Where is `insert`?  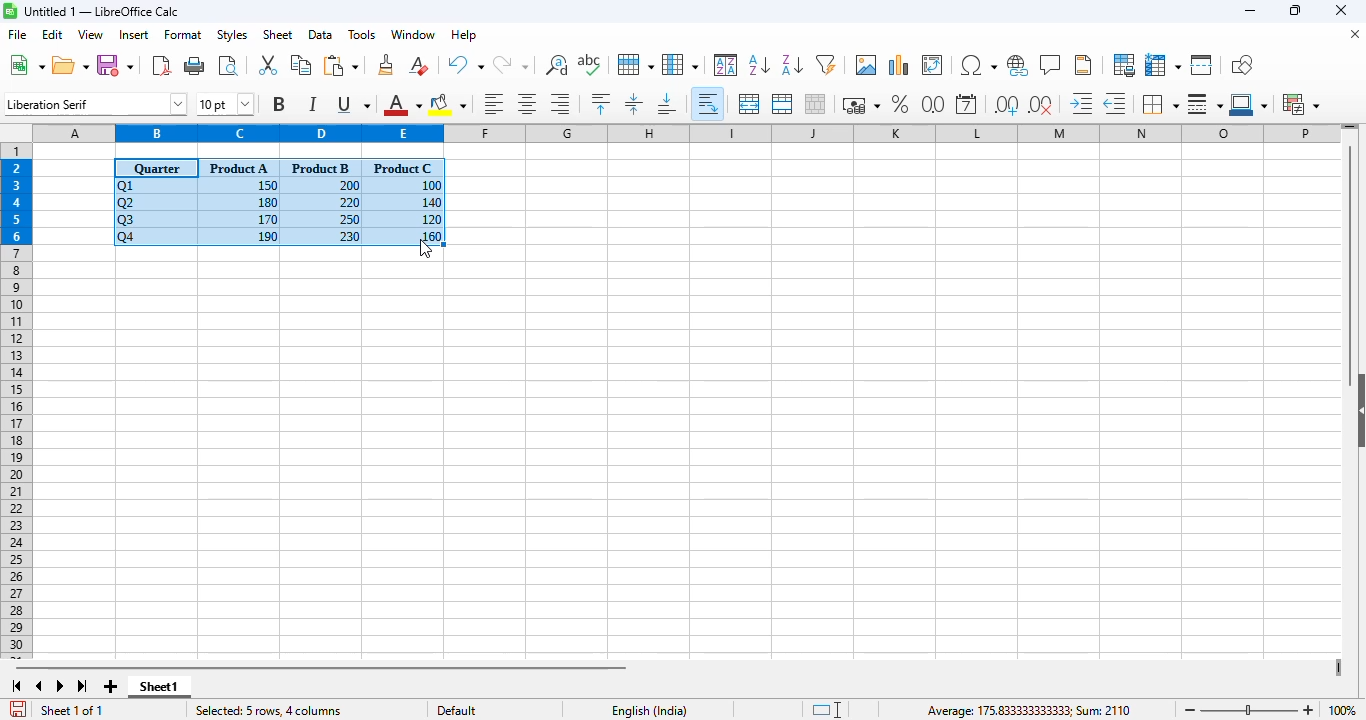
insert is located at coordinates (134, 35).